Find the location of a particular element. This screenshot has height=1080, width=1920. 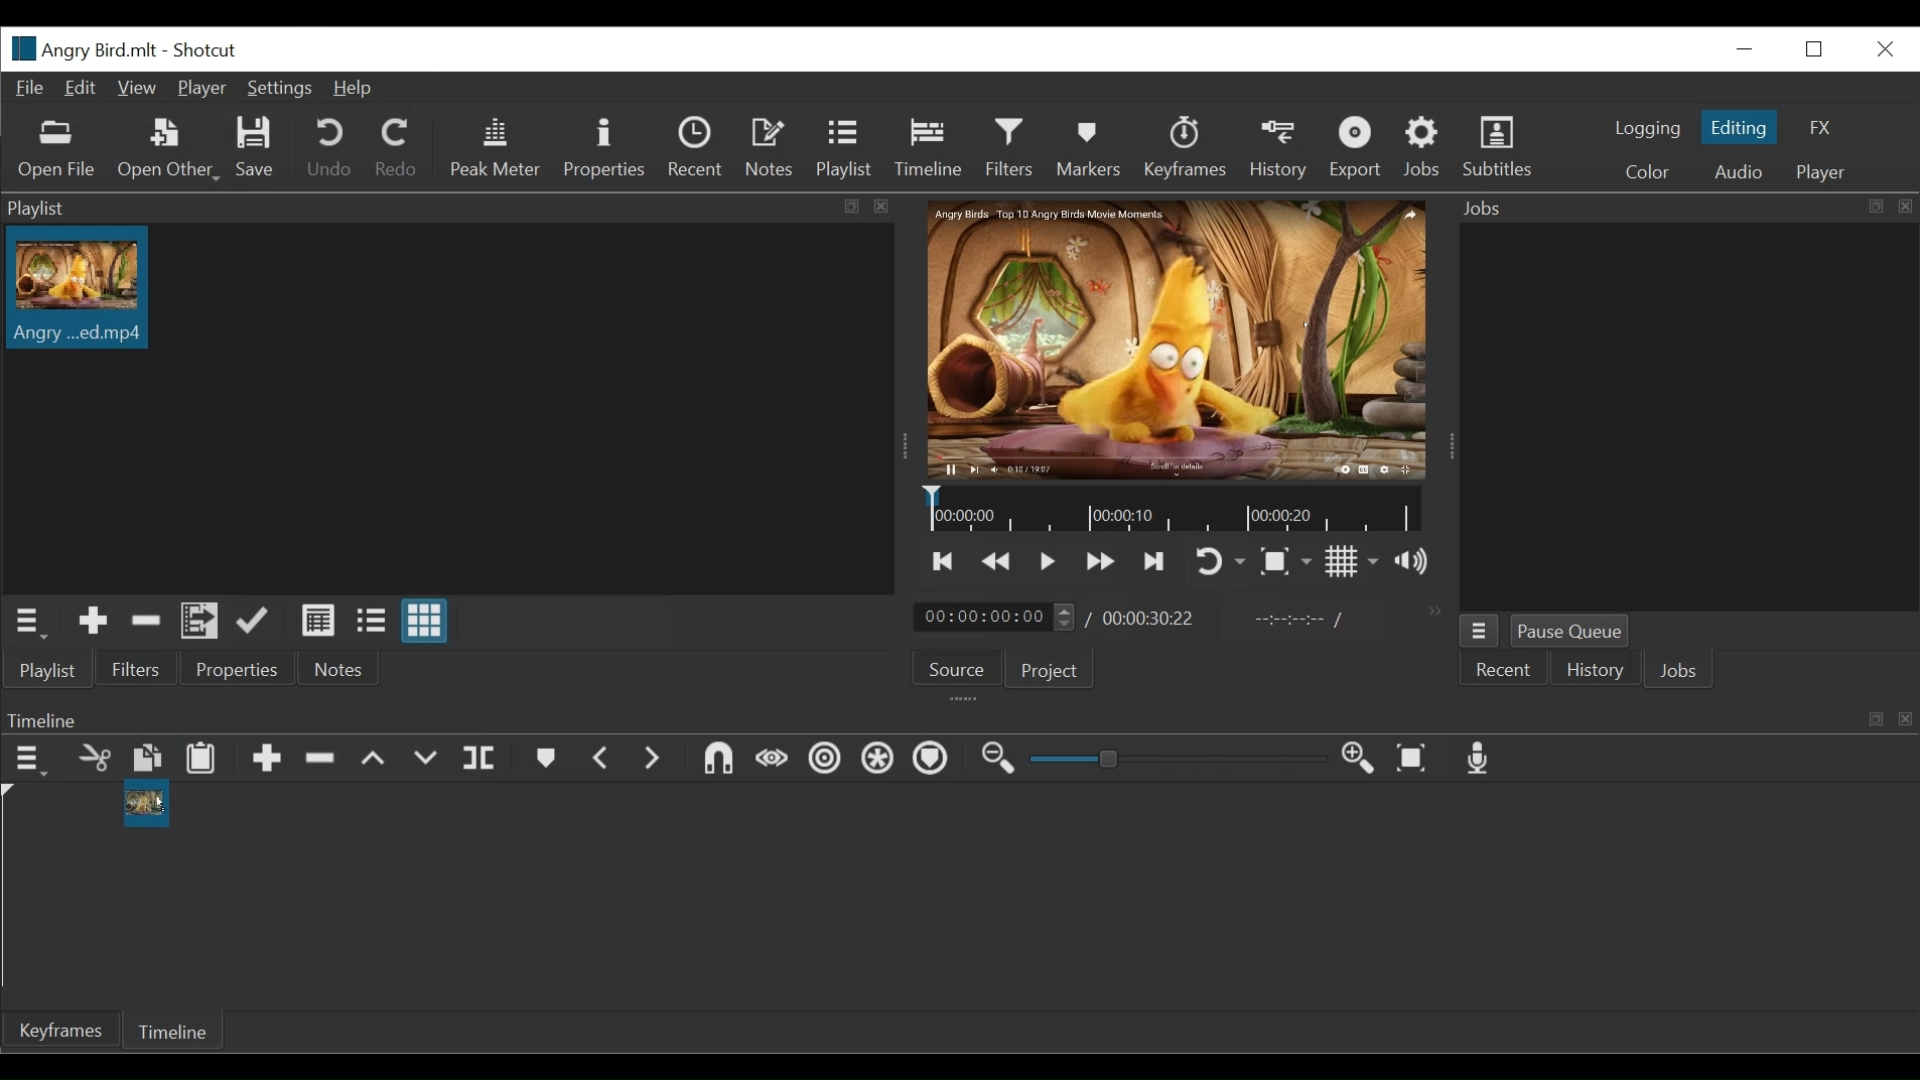

Recent is located at coordinates (697, 147).